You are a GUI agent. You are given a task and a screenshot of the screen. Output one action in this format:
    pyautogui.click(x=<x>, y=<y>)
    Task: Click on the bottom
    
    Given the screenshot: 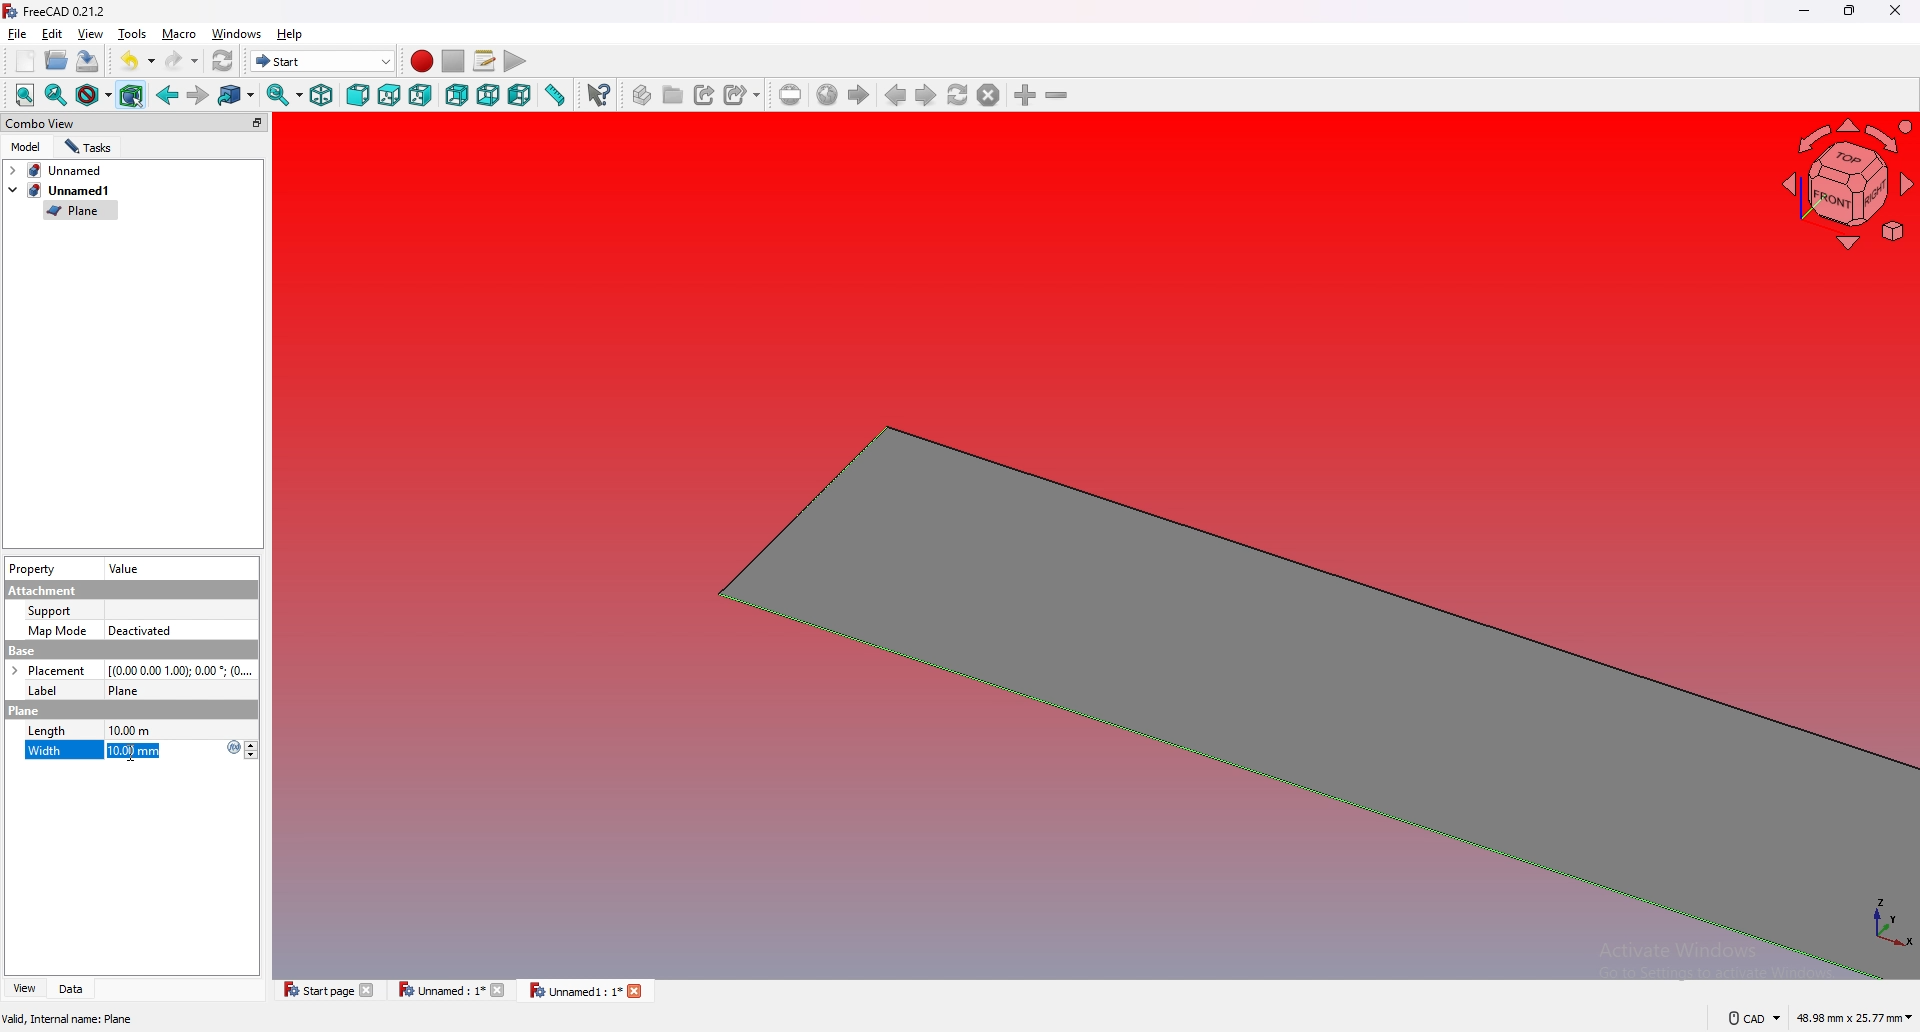 What is the action you would take?
    pyautogui.click(x=488, y=96)
    